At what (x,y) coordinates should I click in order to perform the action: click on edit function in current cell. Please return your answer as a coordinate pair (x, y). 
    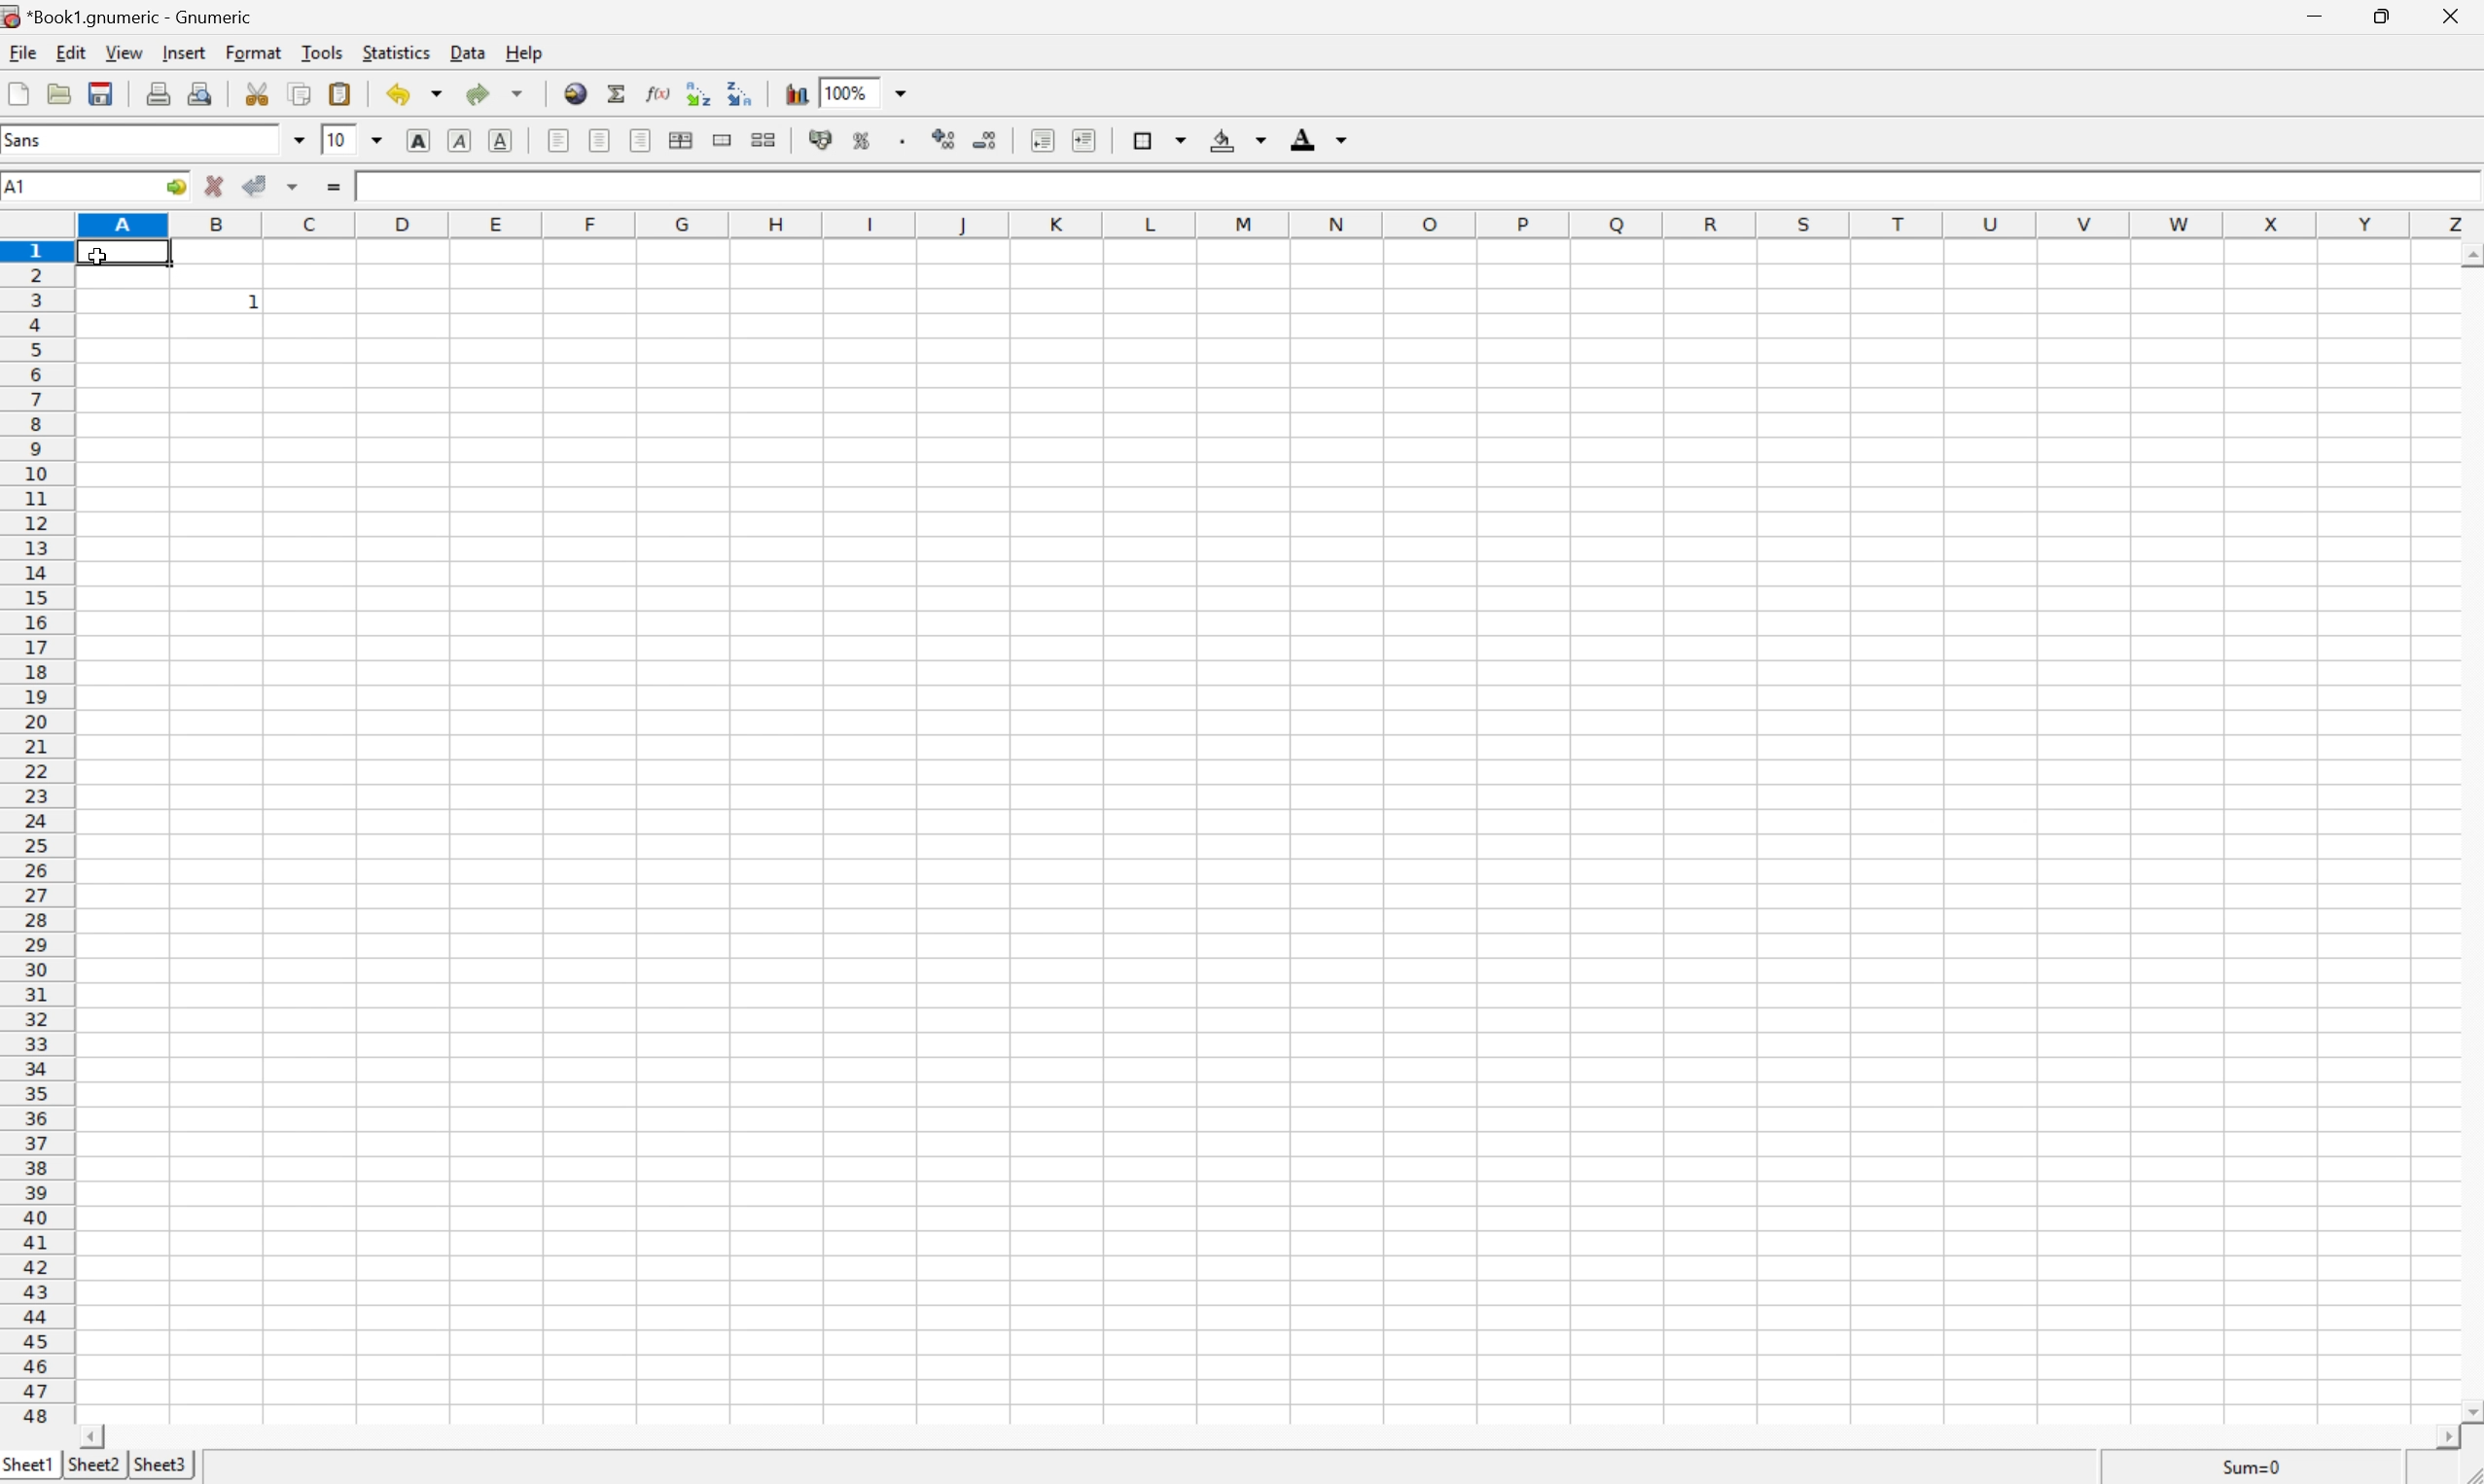
    Looking at the image, I should click on (657, 93).